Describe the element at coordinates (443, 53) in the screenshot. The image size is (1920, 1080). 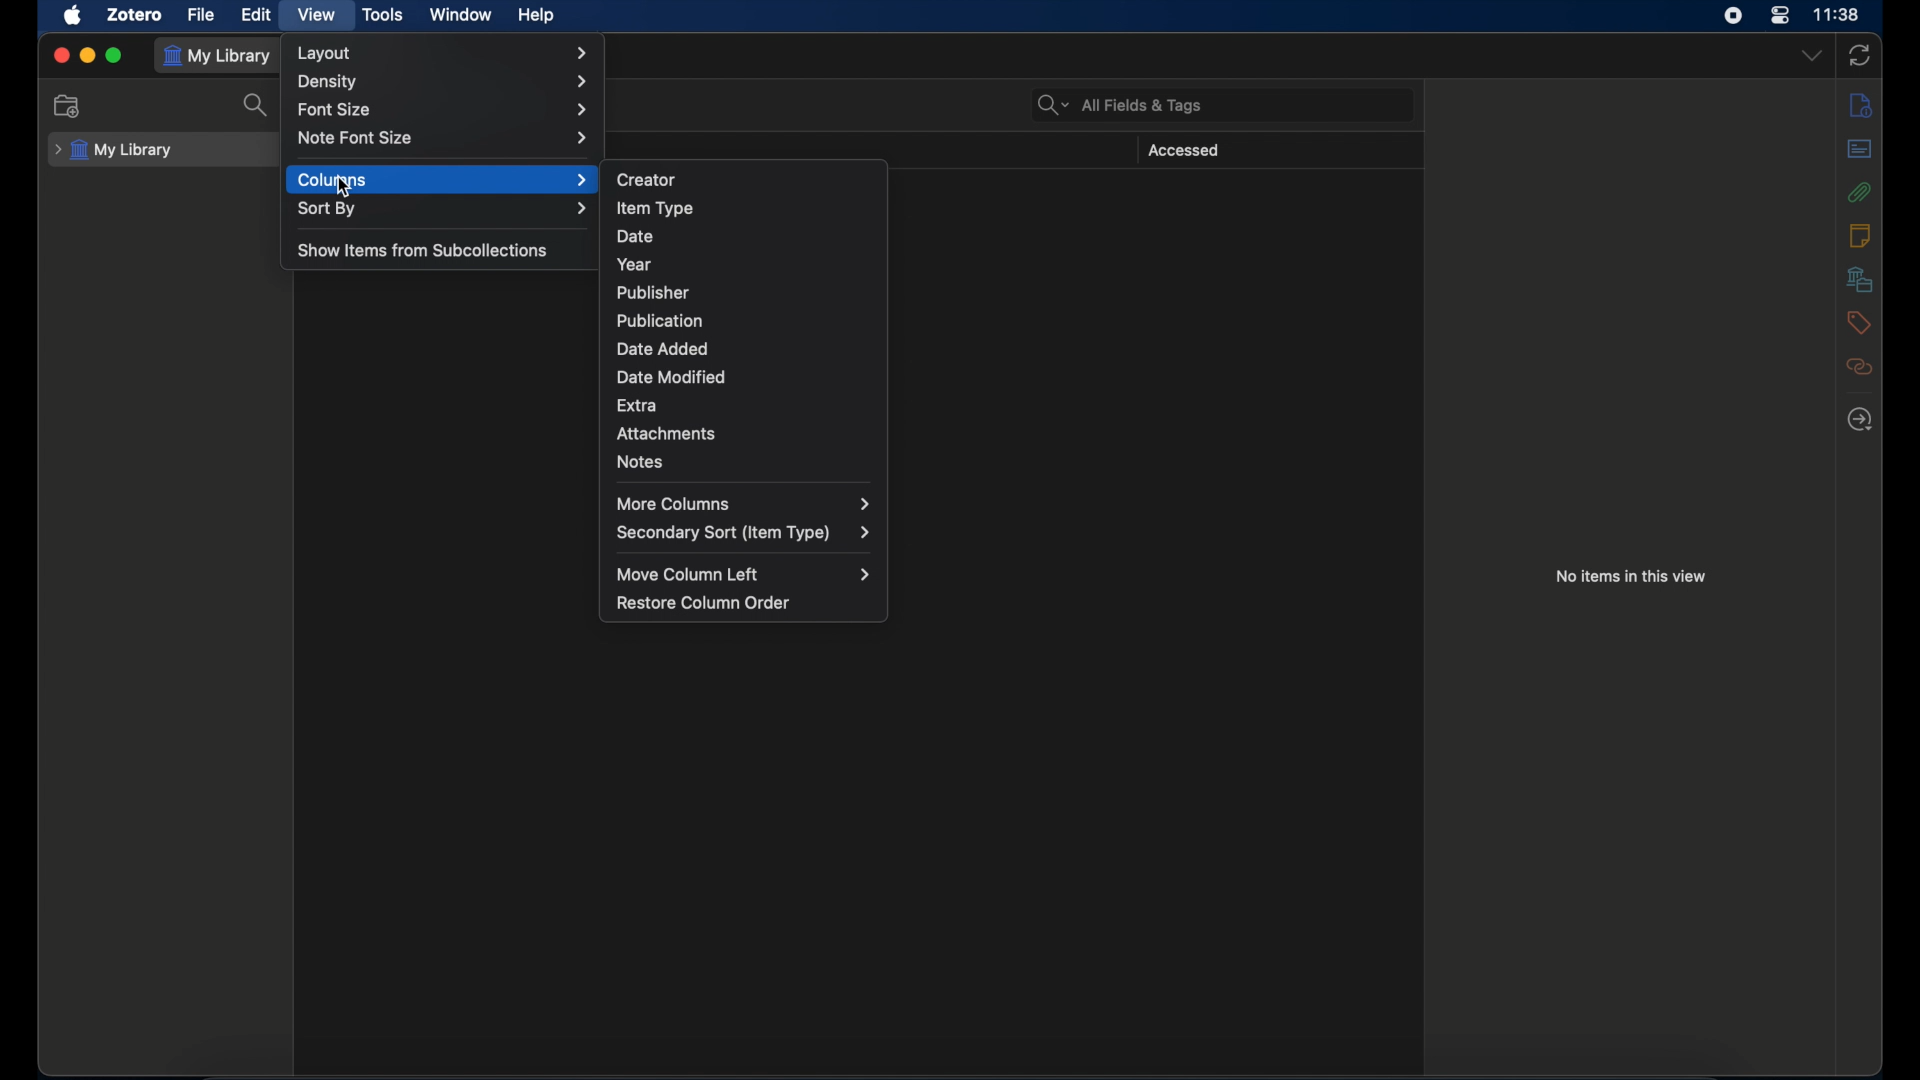
I see `layout` at that location.